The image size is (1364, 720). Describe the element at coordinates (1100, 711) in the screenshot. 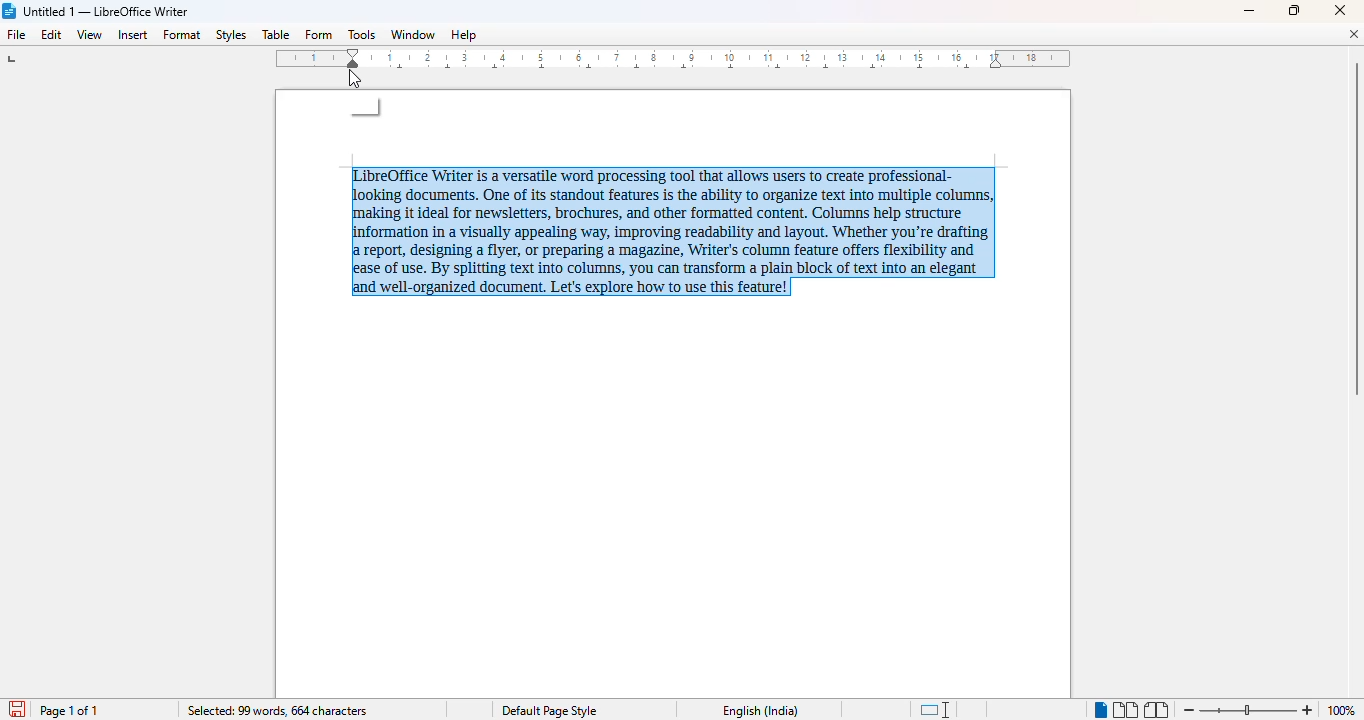

I see `single-page view` at that location.